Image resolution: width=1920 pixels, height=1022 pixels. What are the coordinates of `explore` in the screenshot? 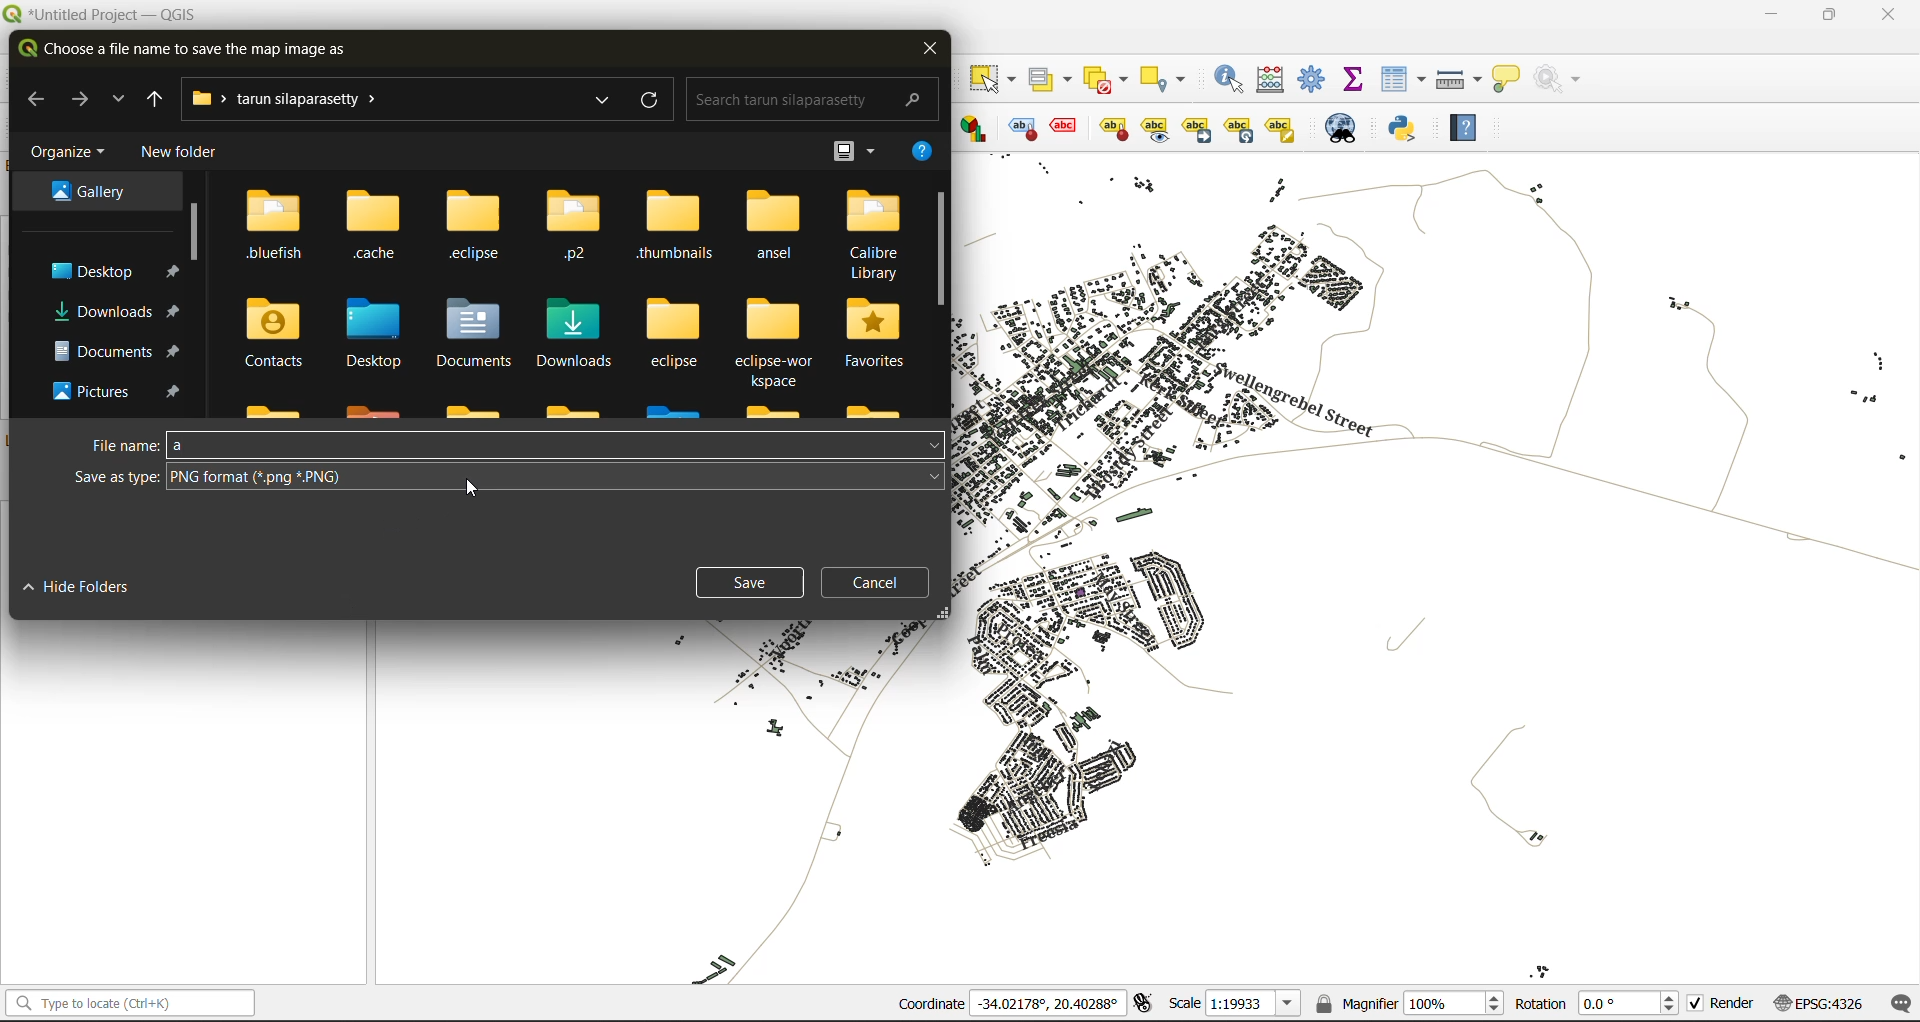 It's located at (600, 101).